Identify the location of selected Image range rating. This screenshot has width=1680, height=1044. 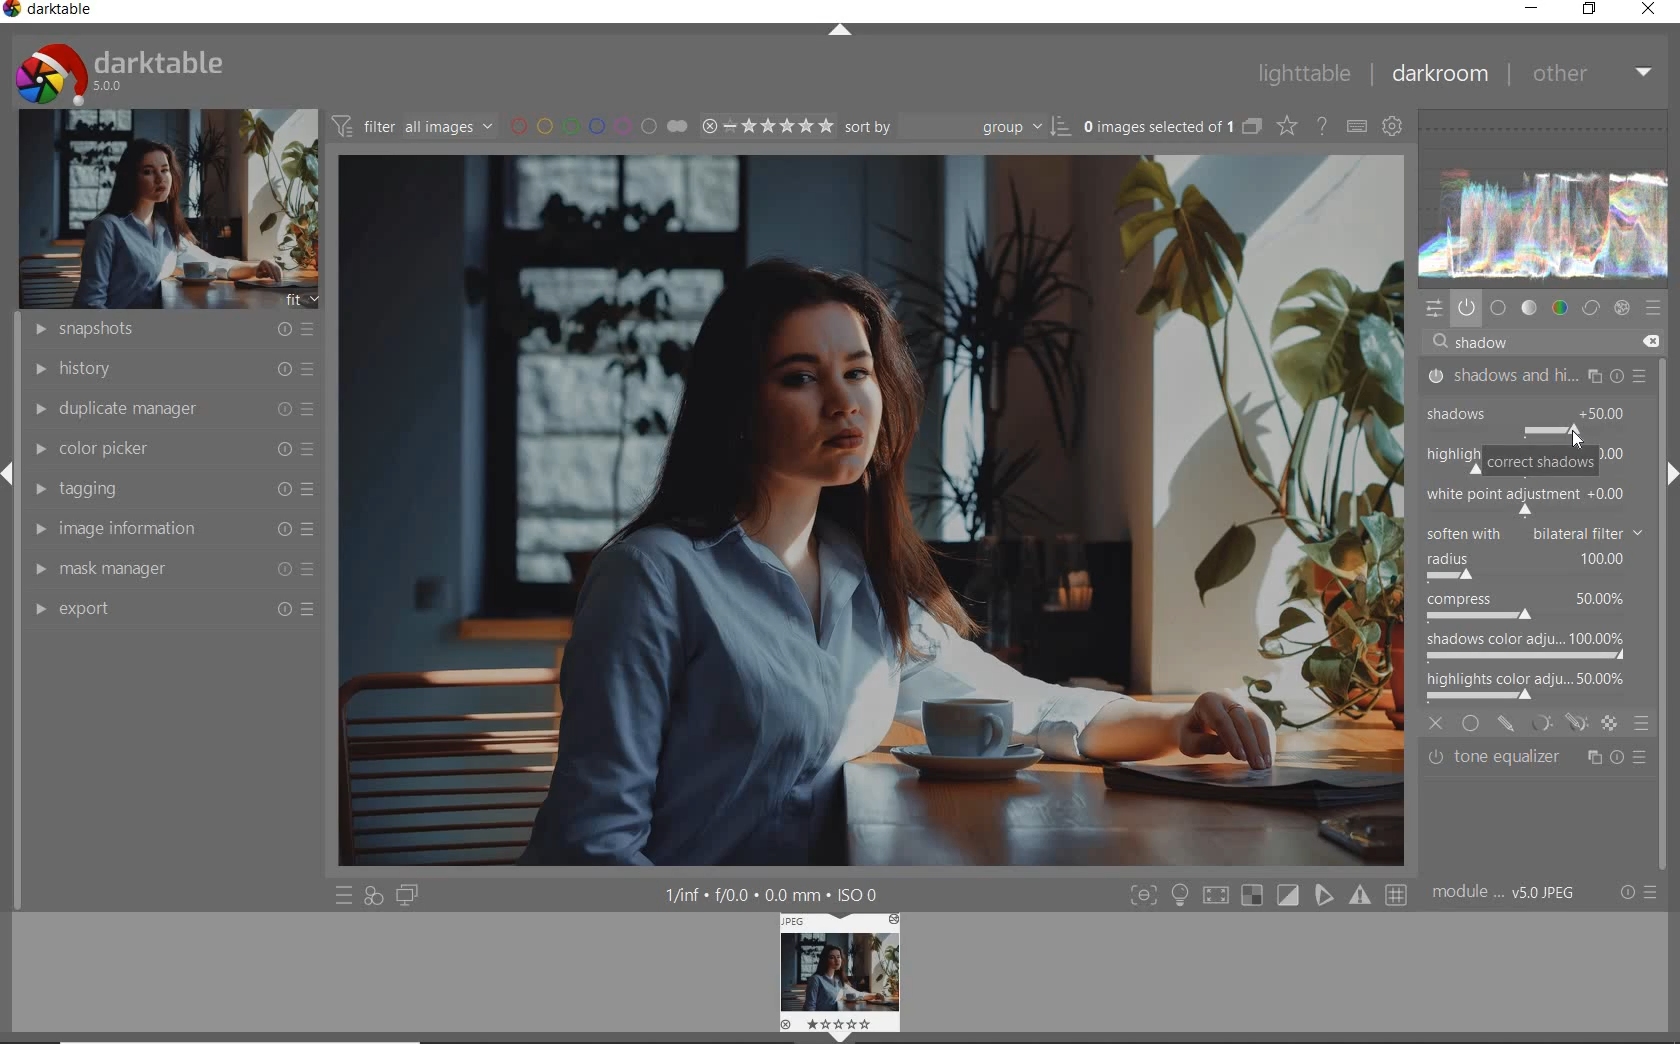
(768, 126).